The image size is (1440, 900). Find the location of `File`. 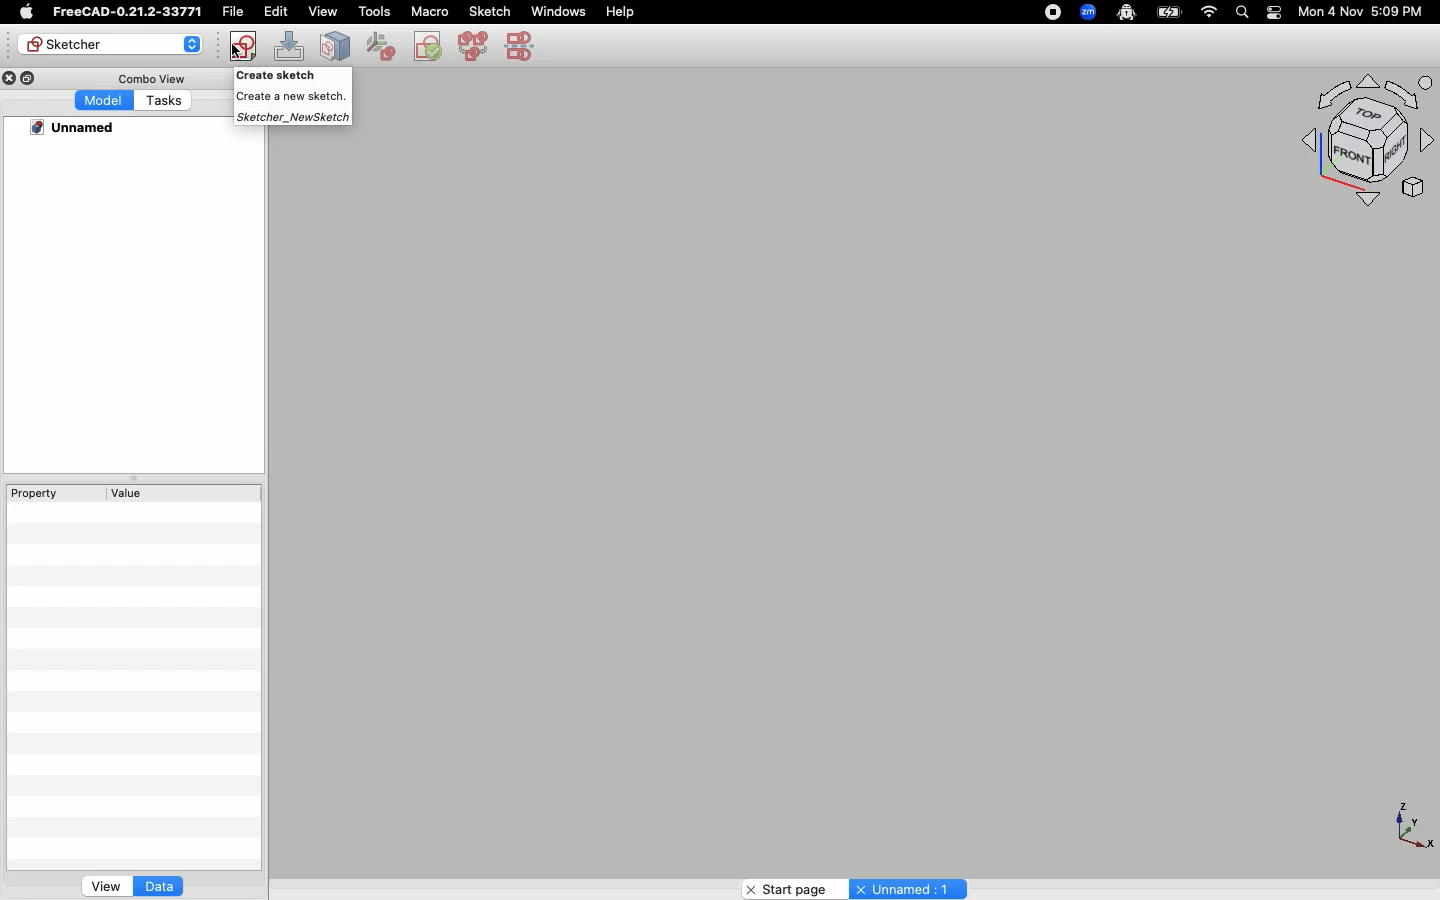

File is located at coordinates (231, 10).